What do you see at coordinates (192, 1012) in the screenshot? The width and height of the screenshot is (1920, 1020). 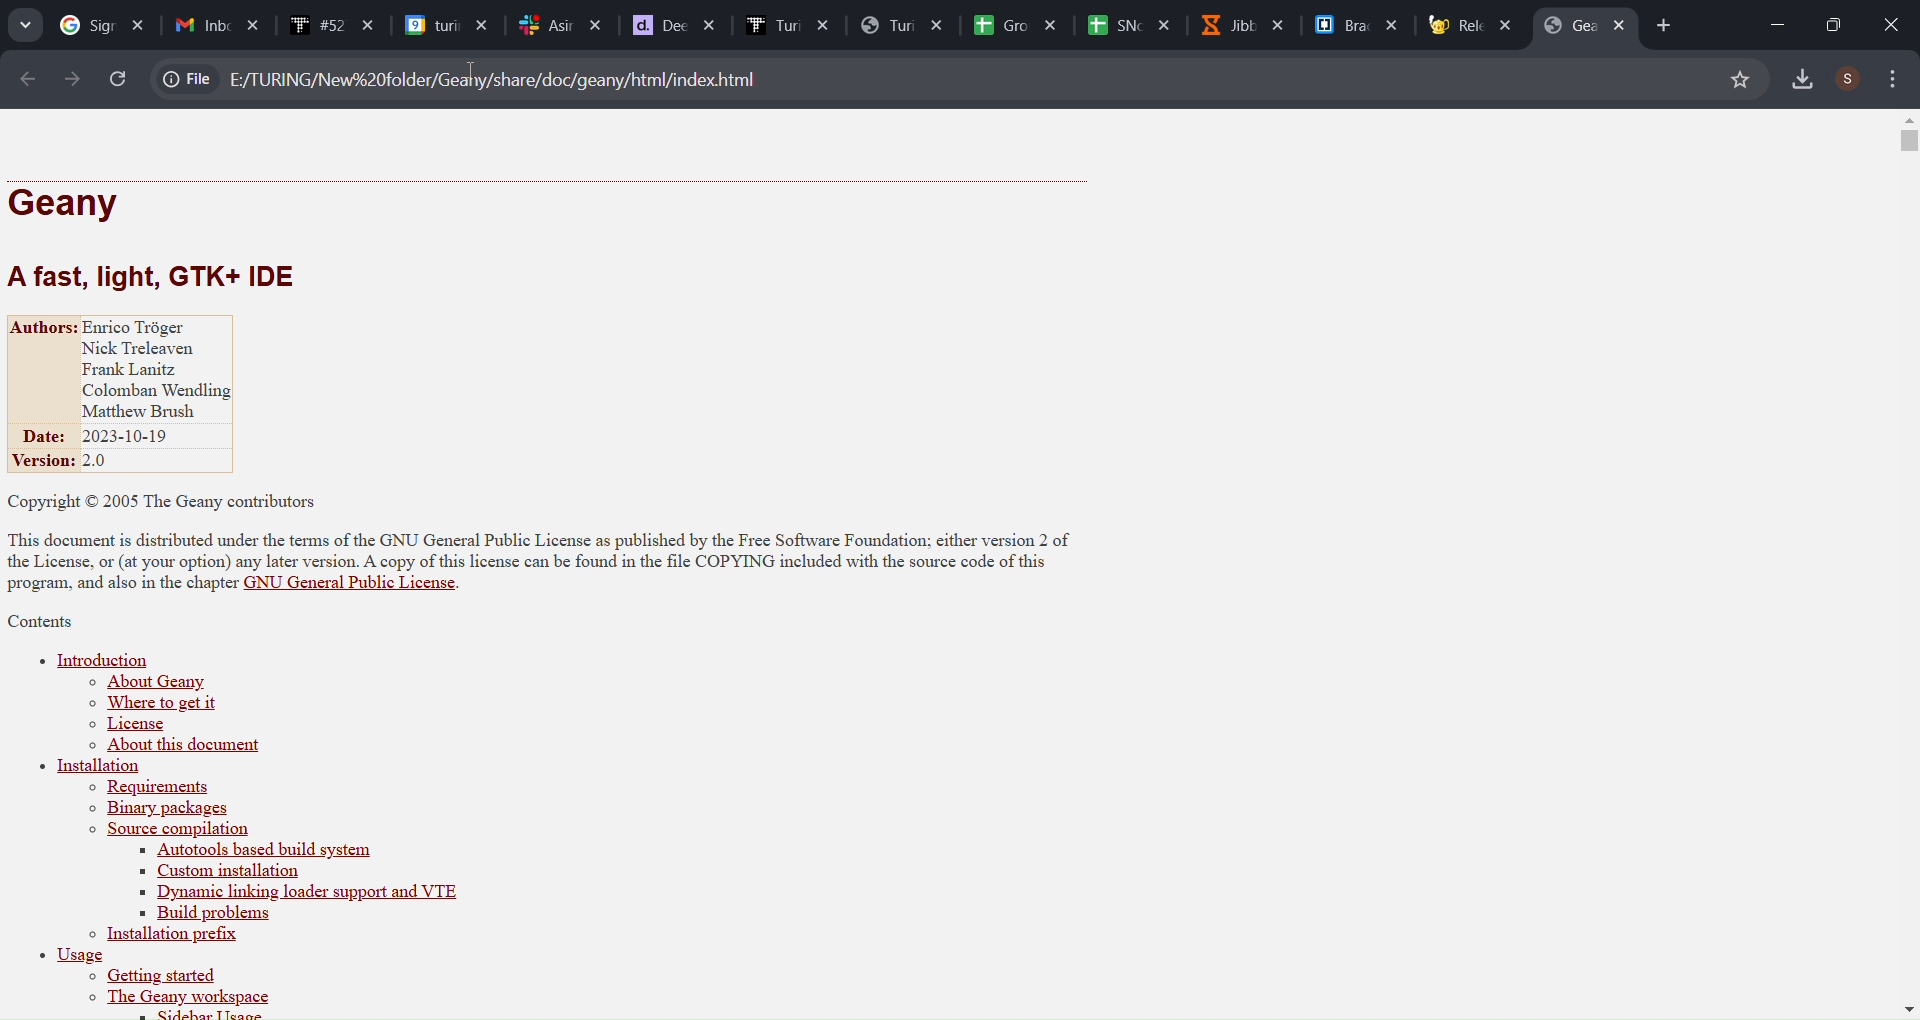 I see `sidebar house` at bounding box center [192, 1012].